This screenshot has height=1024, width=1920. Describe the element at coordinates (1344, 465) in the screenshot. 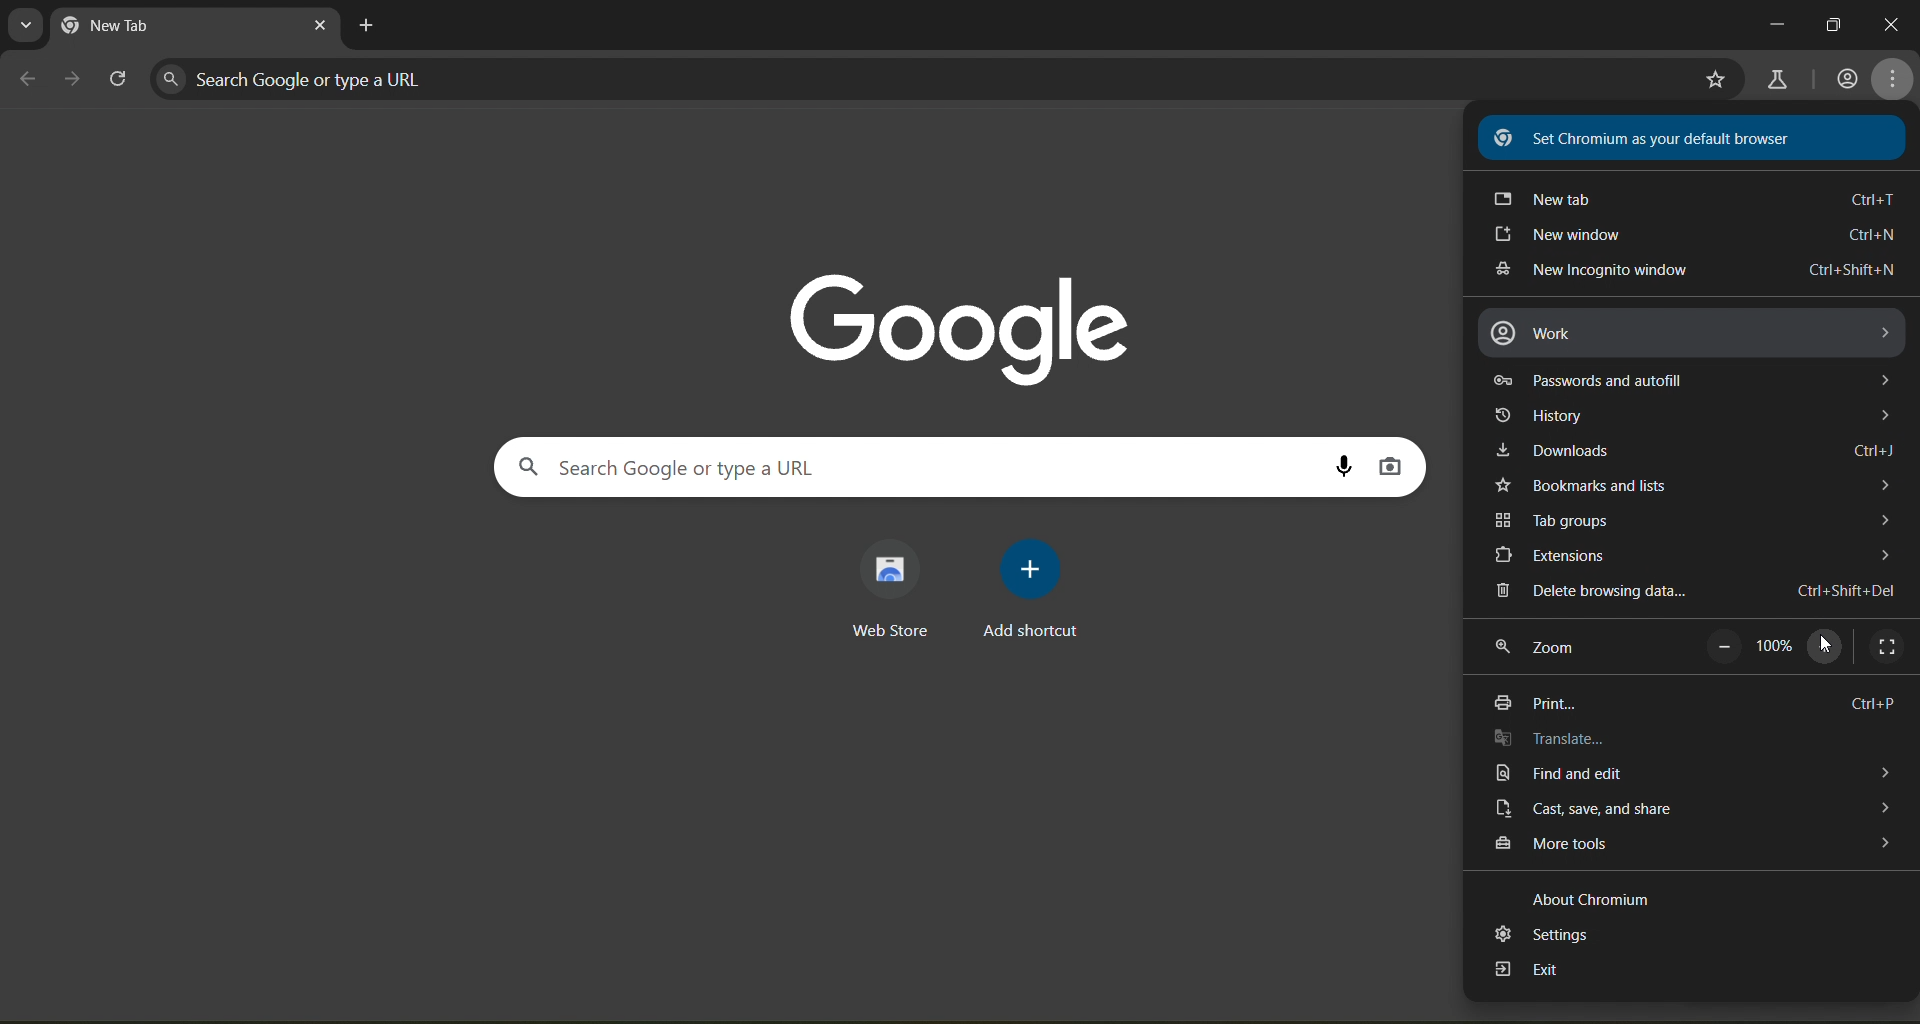

I see `voice search` at that location.